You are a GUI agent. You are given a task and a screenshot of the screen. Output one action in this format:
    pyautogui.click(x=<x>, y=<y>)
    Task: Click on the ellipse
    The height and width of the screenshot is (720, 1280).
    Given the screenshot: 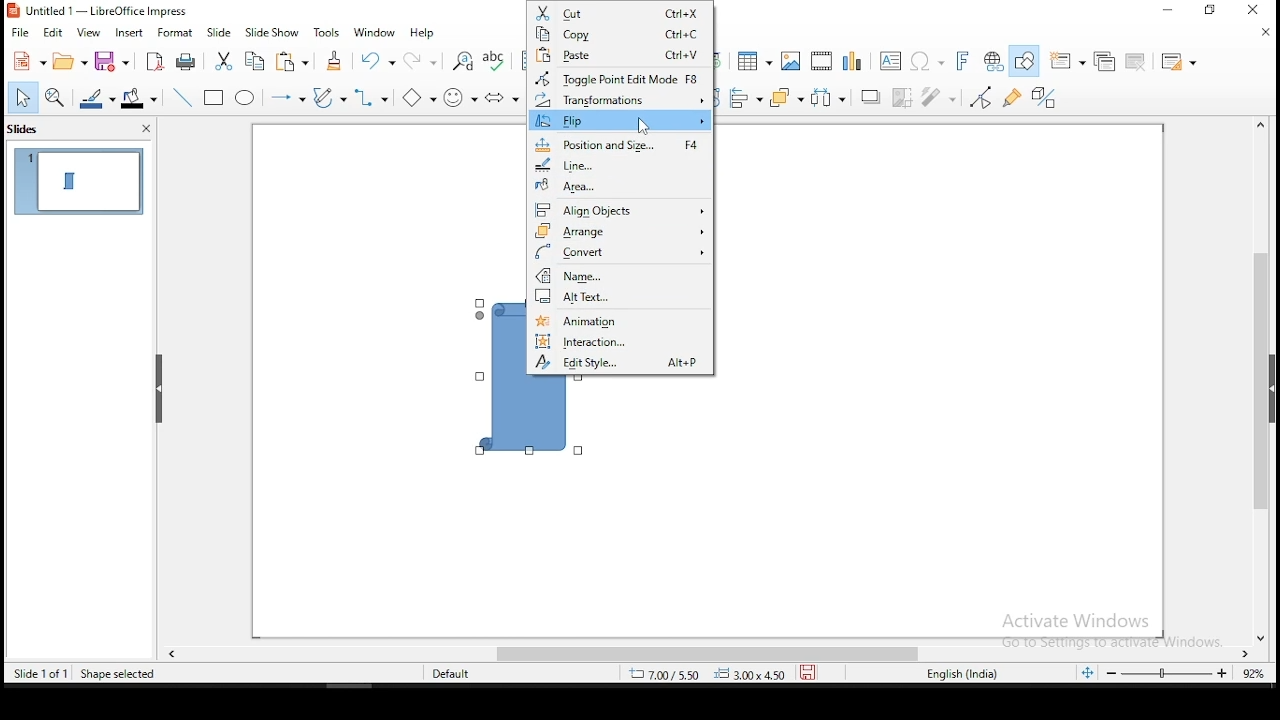 What is the action you would take?
    pyautogui.click(x=247, y=99)
    